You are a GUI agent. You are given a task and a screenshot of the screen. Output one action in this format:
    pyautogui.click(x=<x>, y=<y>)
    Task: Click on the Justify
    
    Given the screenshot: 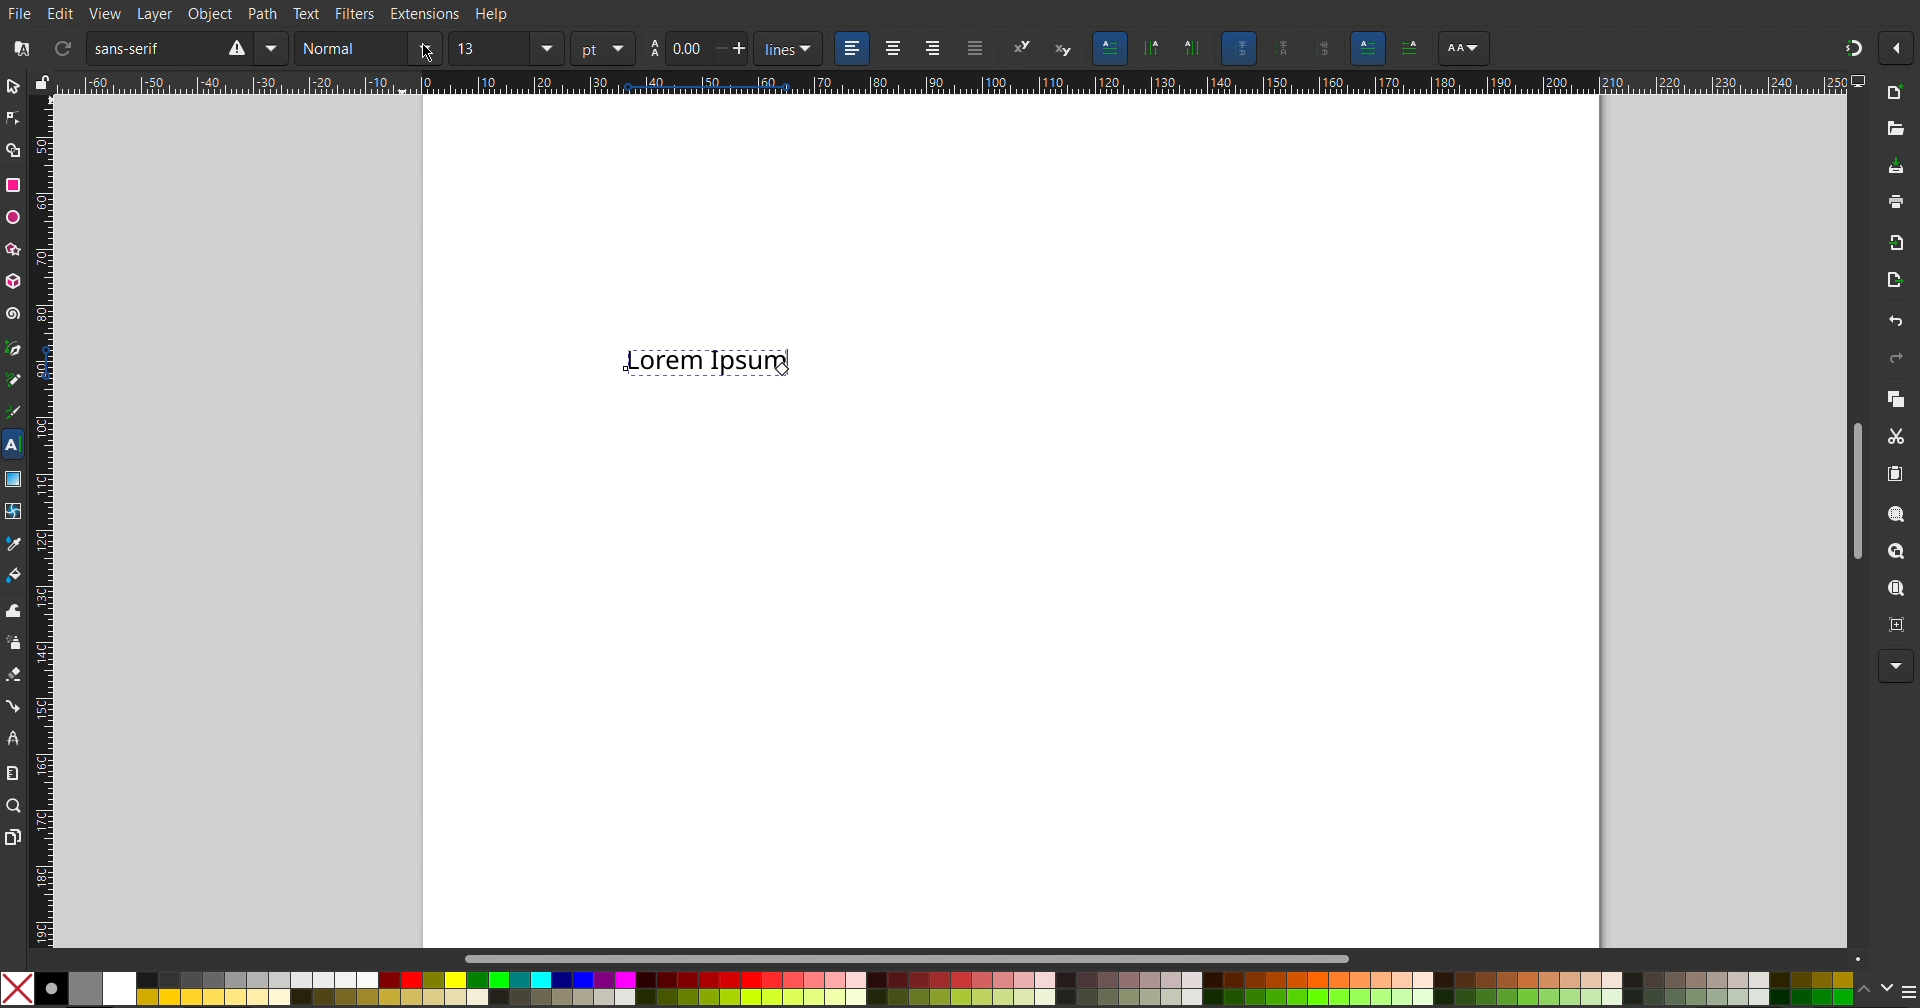 What is the action you would take?
    pyautogui.click(x=975, y=49)
    